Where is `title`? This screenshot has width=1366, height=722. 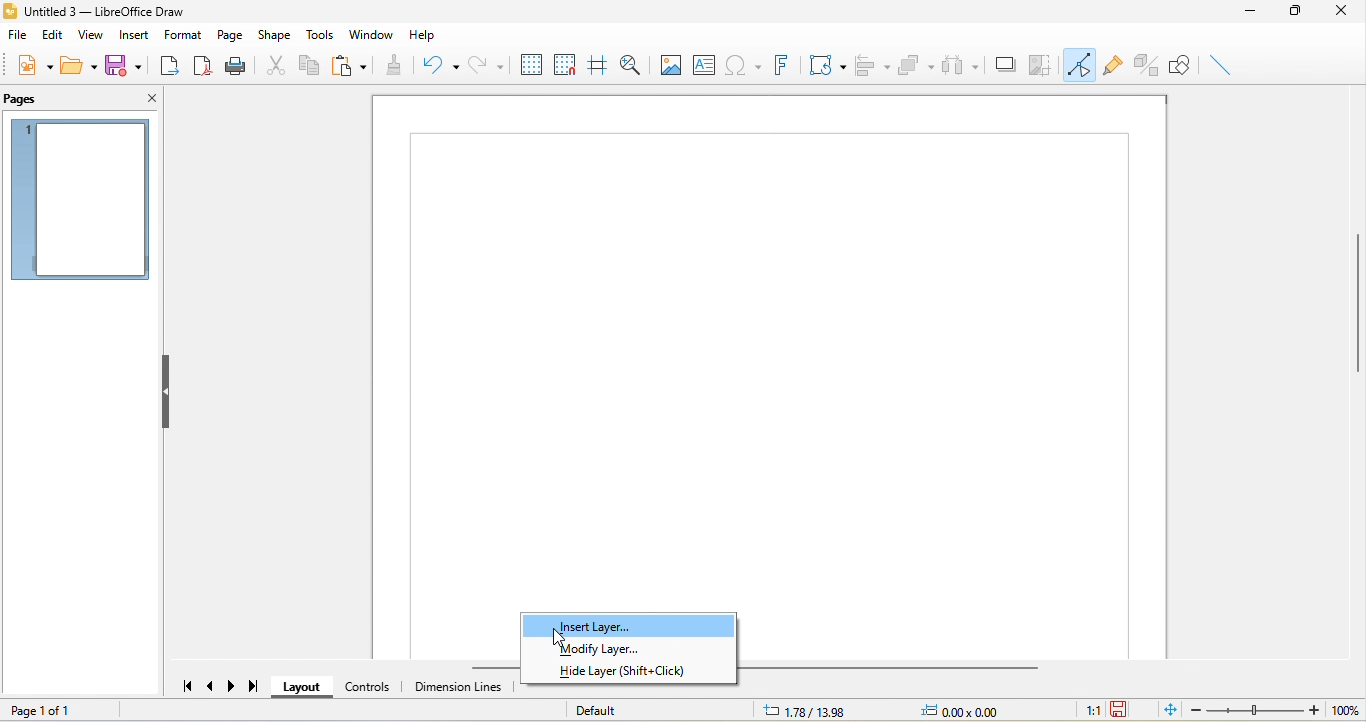 title is located at coordinates (108, 10).